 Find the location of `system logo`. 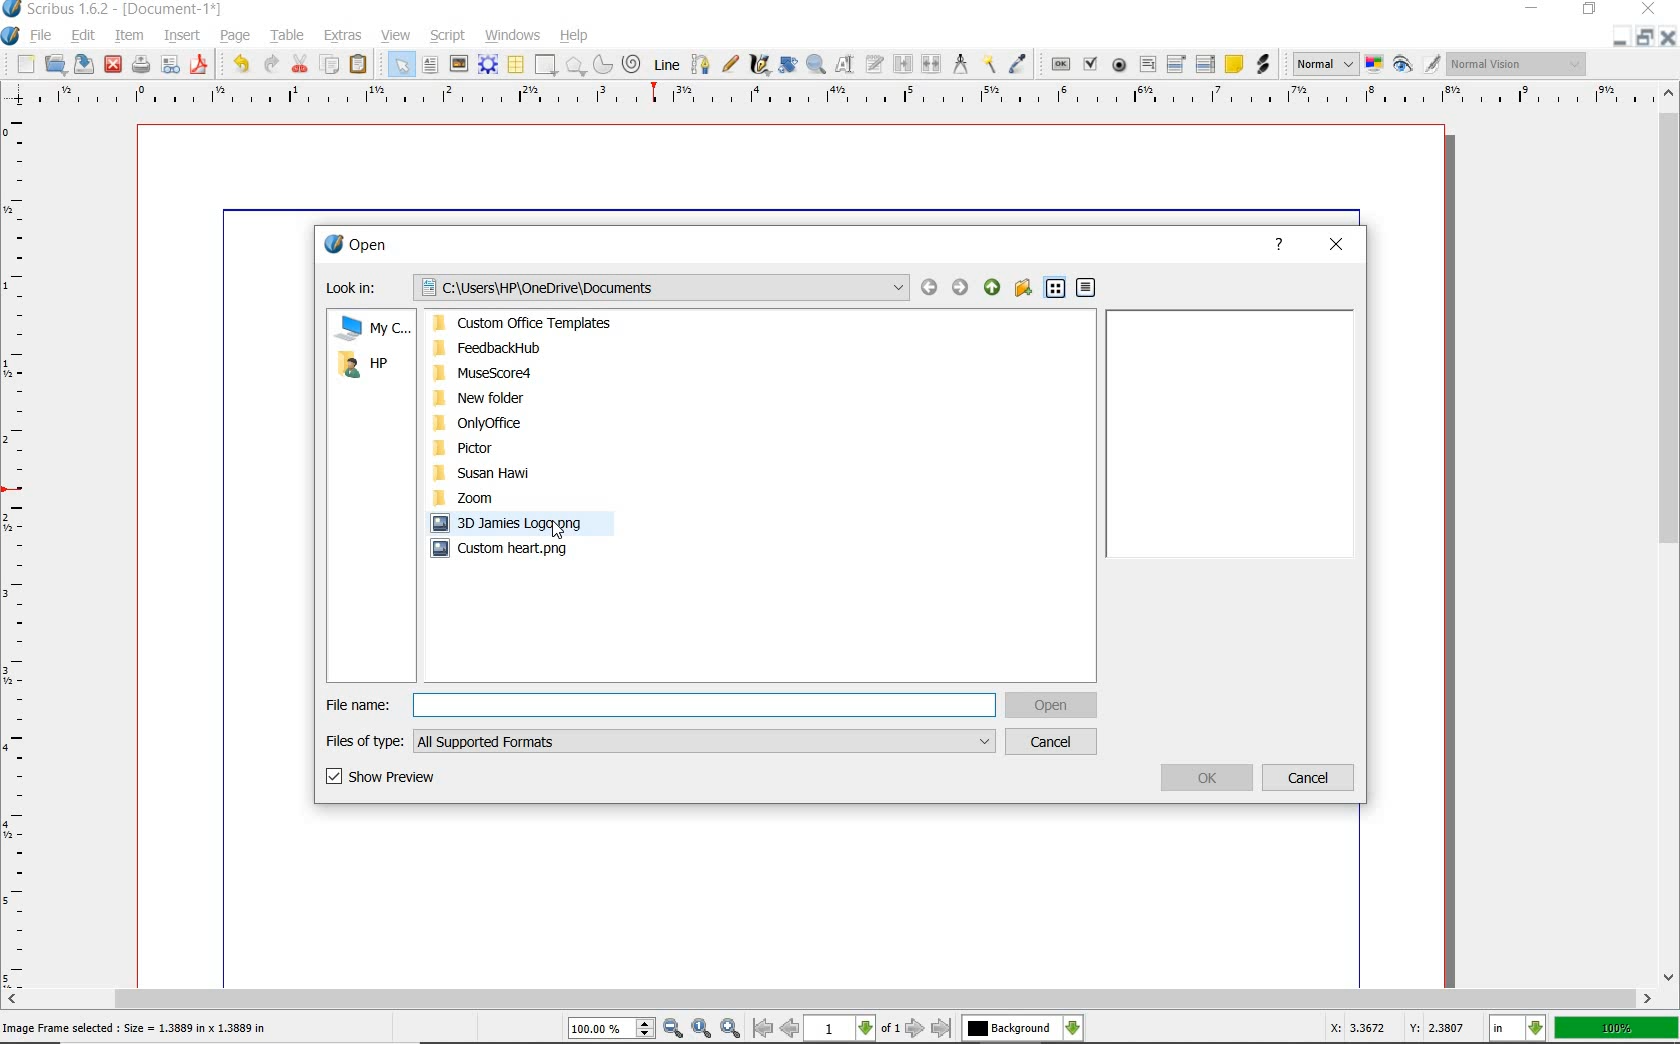

system logo is located at coordinates (10, 35).